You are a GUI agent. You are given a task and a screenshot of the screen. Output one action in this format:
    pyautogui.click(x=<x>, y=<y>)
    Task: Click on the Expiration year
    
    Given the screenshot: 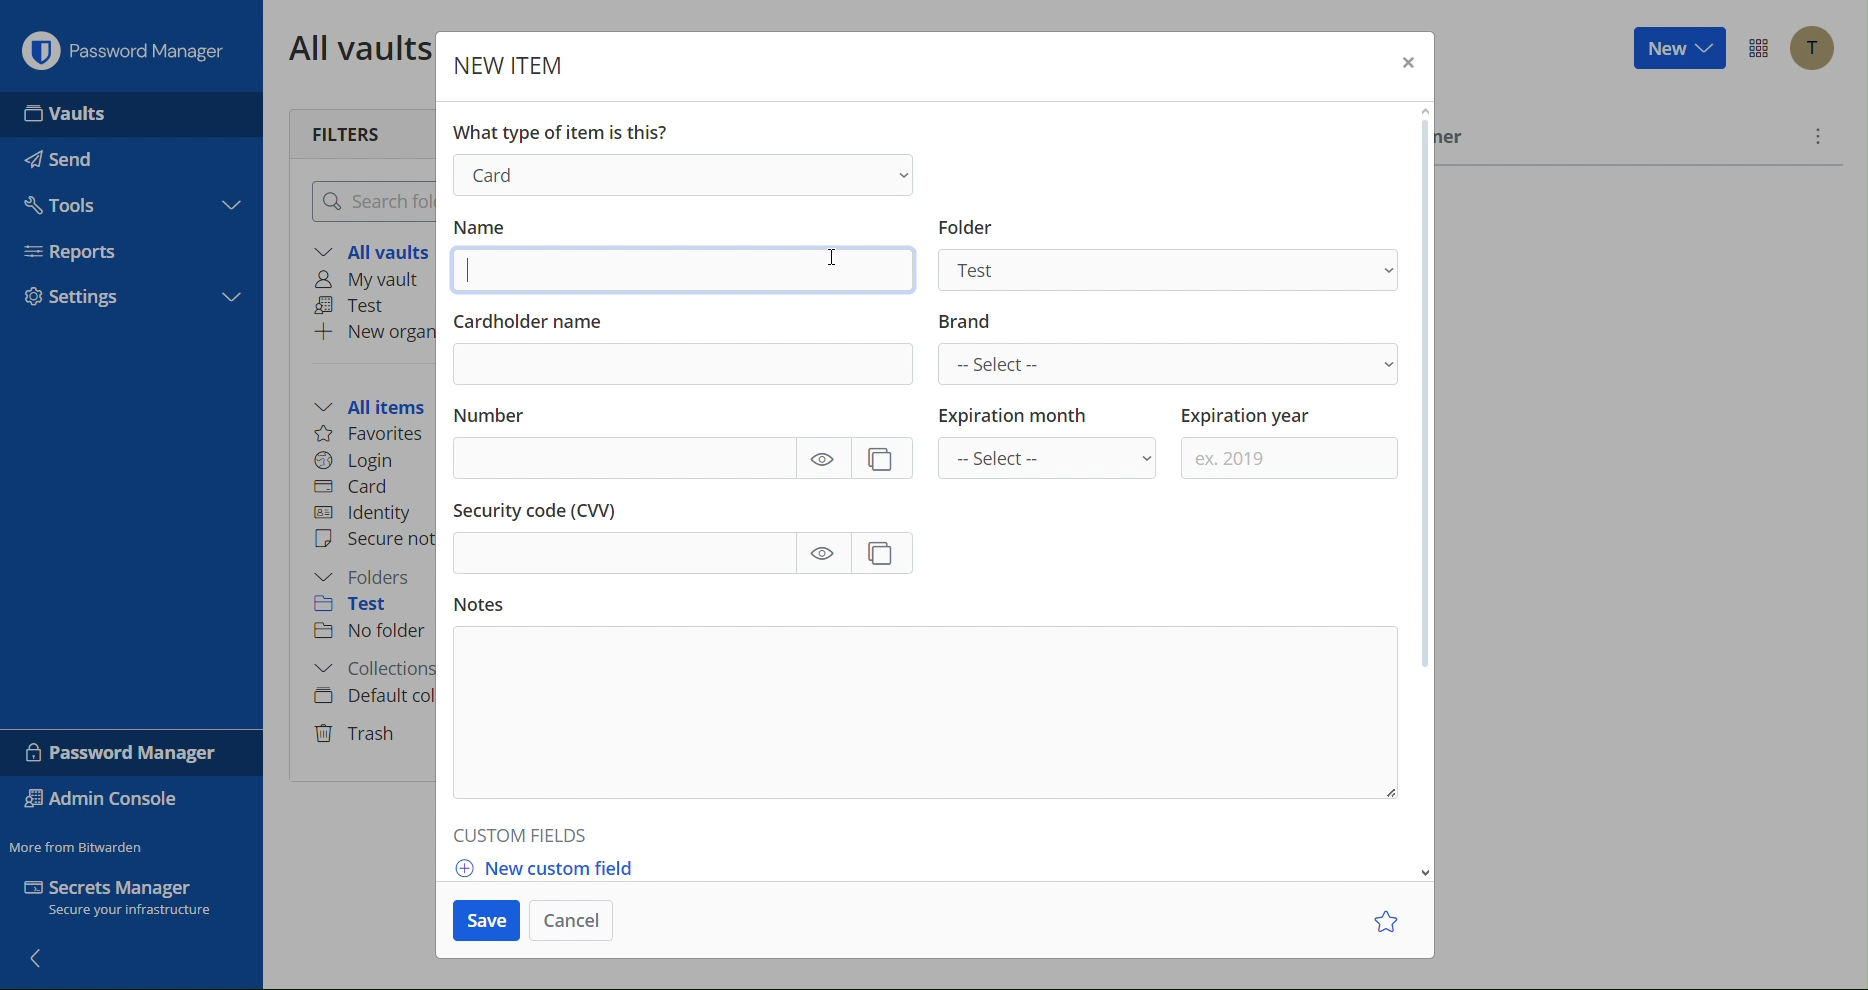 What is the action you would take?
    pyautogui.click(x=1292, y=443)
    